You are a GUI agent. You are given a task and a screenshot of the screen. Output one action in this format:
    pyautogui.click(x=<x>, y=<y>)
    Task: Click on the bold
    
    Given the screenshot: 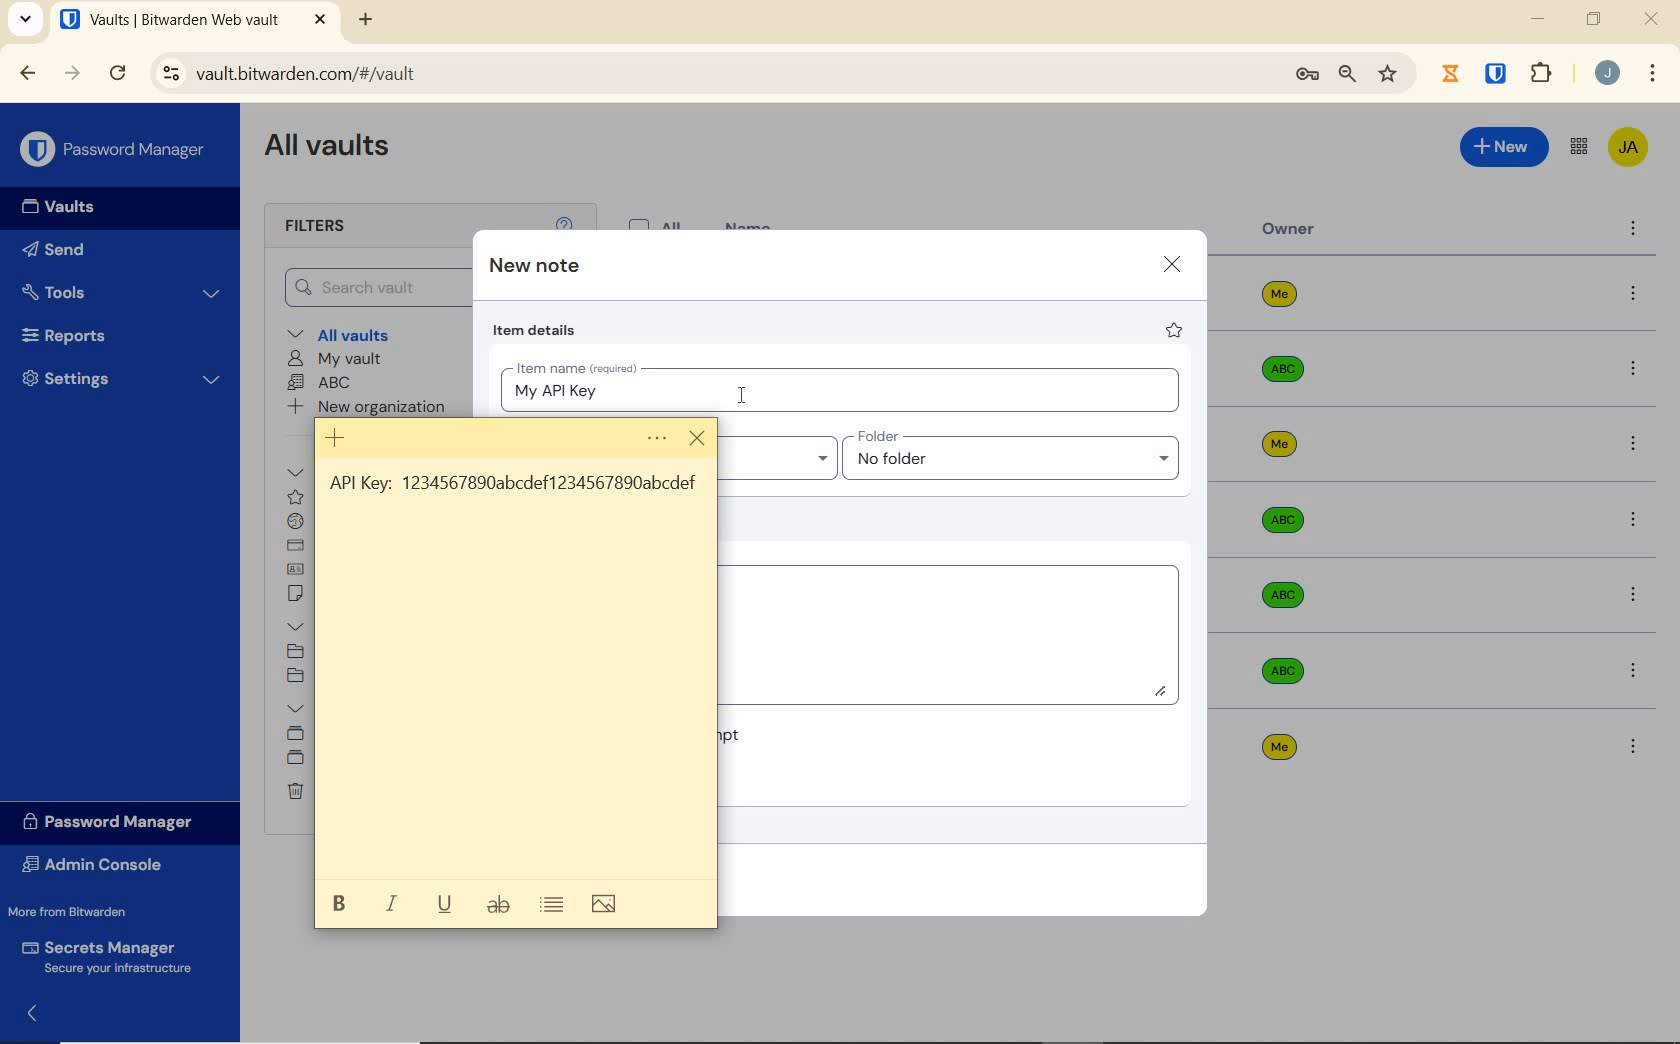 What is the action you would take?
    pyautogui.click(x=339, y=905)
    